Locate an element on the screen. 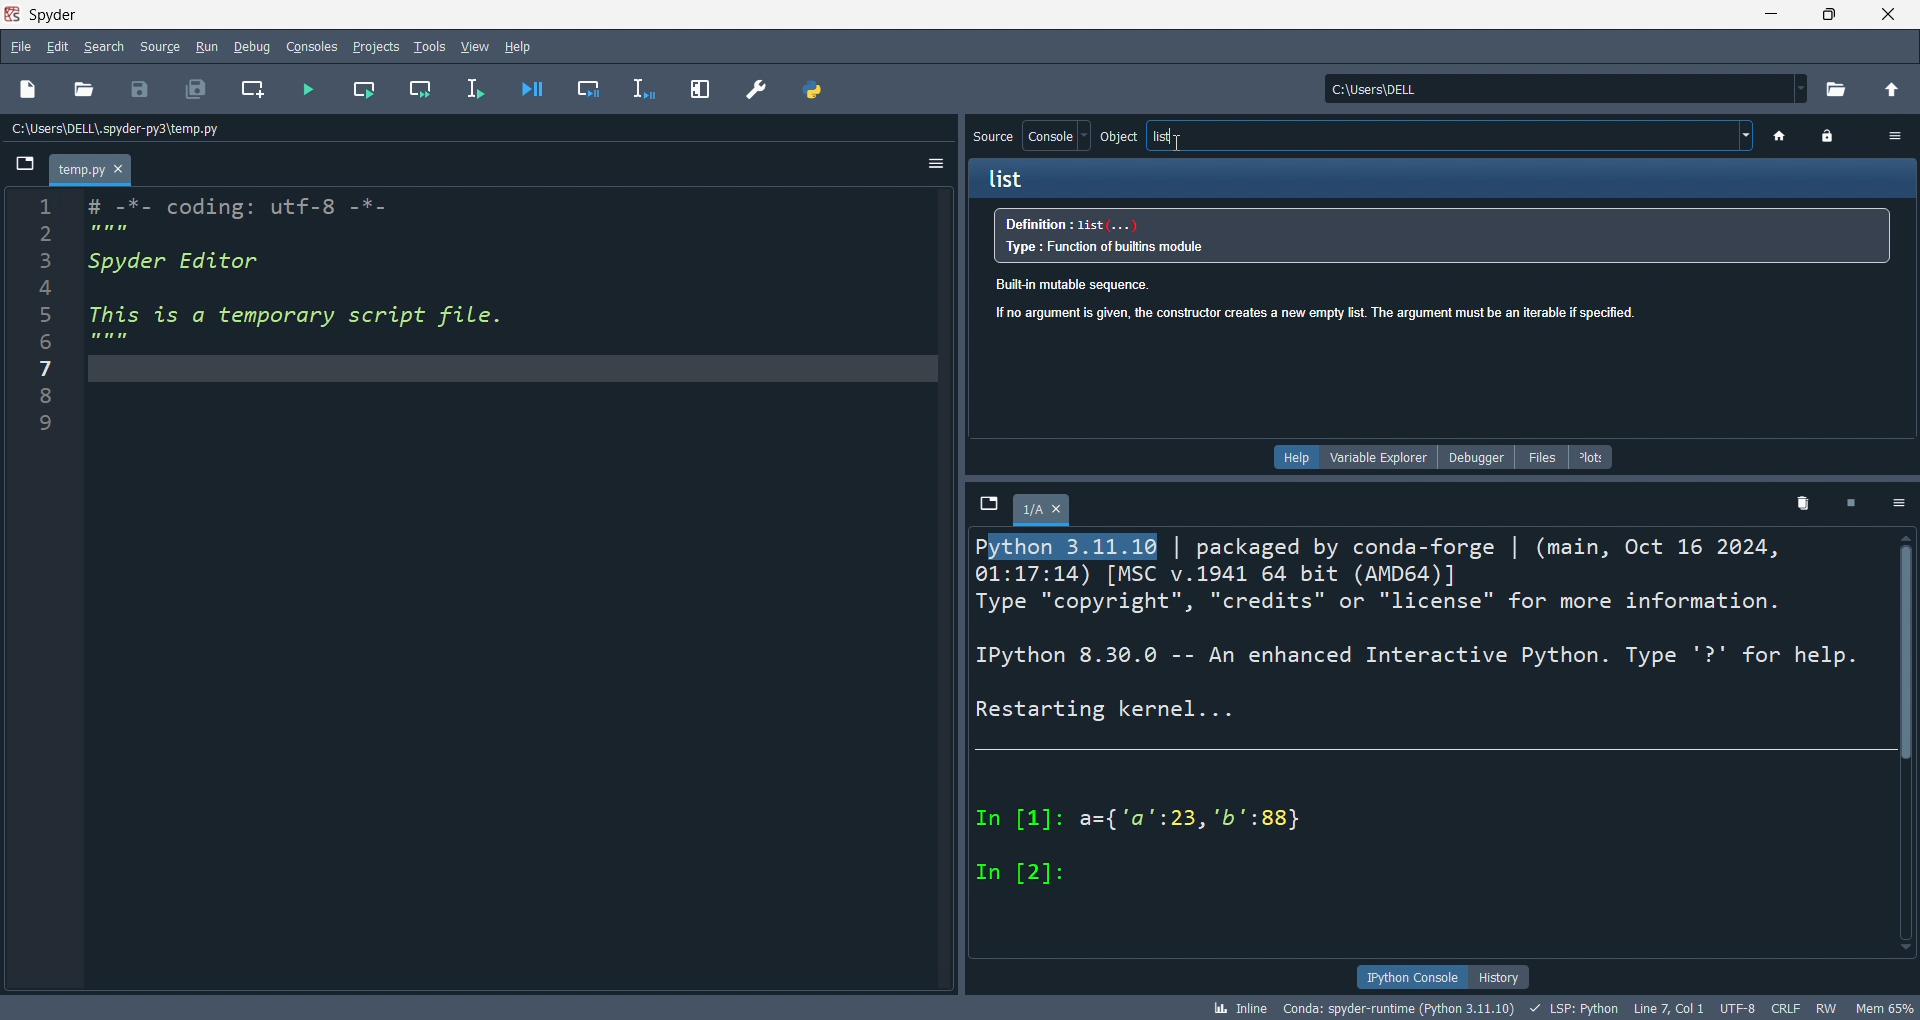  source is located at coordinates (158, 45).